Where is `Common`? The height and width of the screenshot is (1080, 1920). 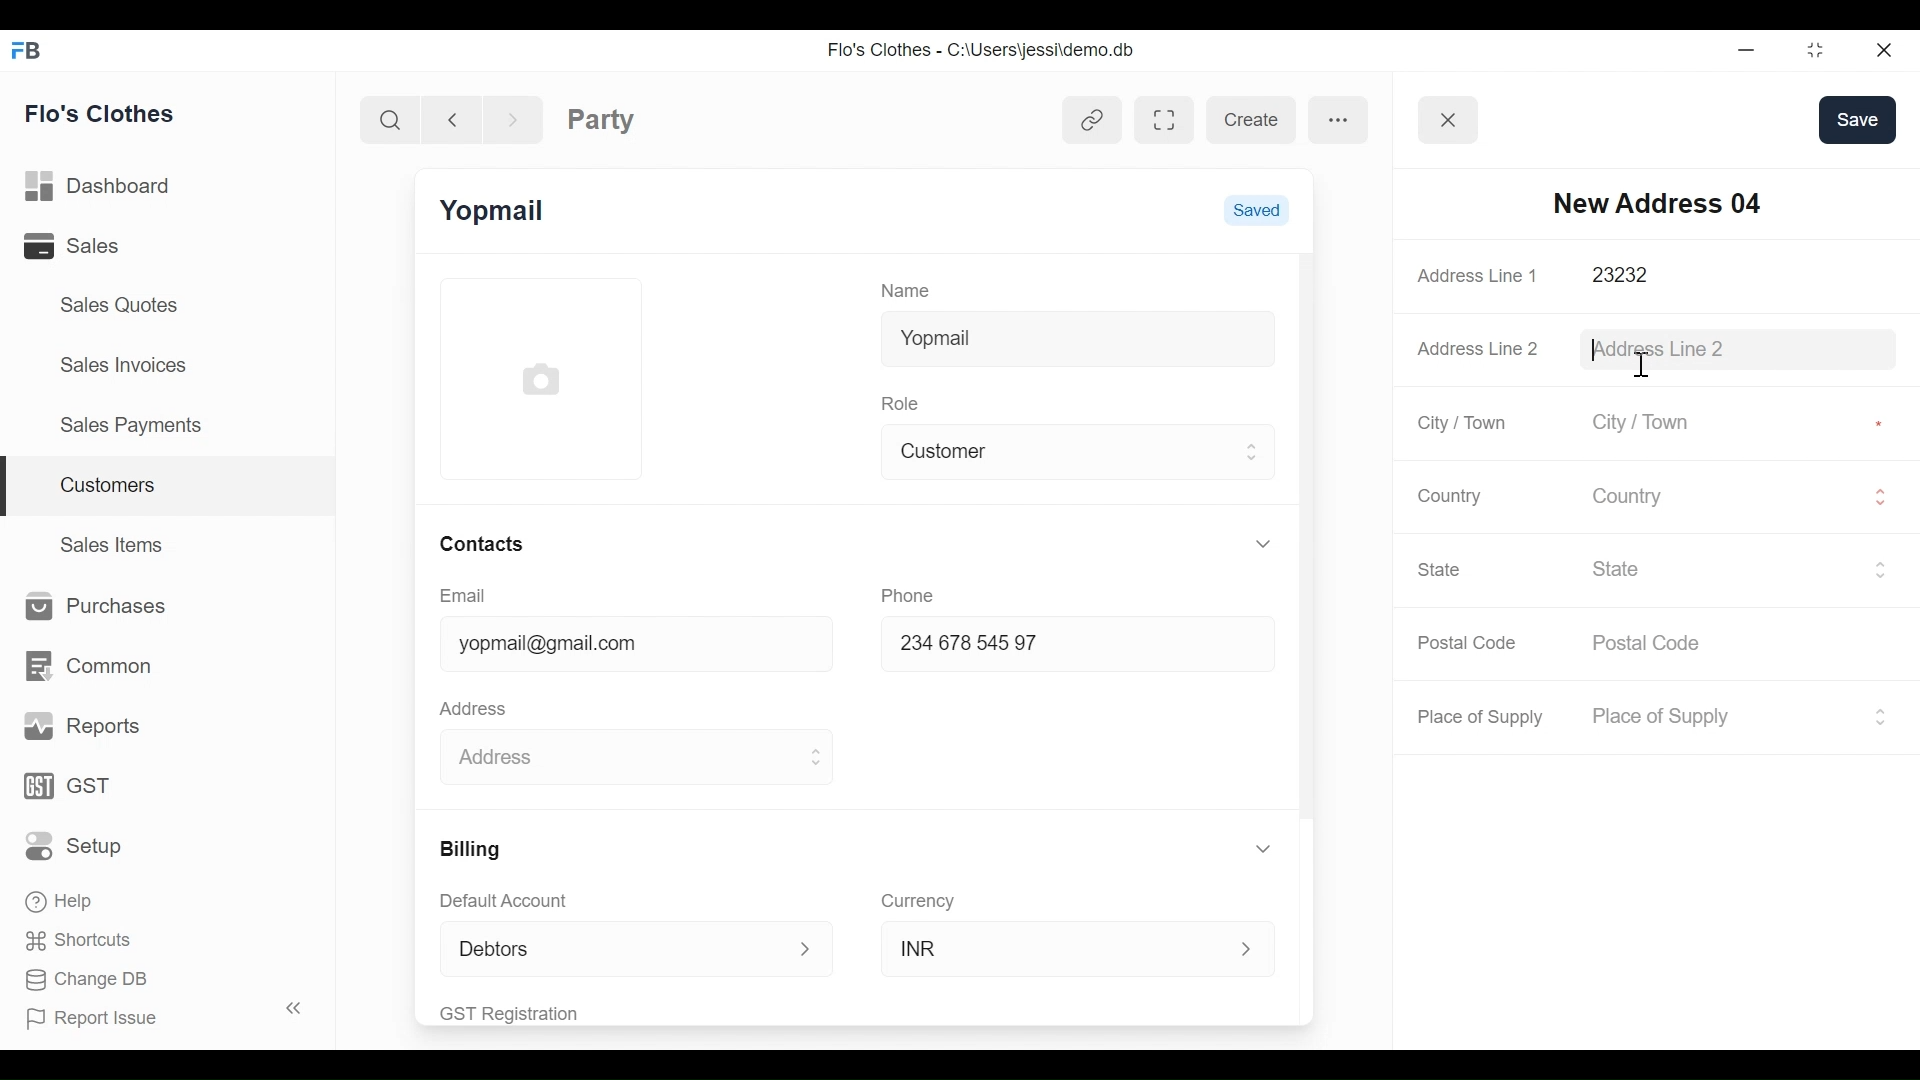
Common is located at coordinates (86, 666).